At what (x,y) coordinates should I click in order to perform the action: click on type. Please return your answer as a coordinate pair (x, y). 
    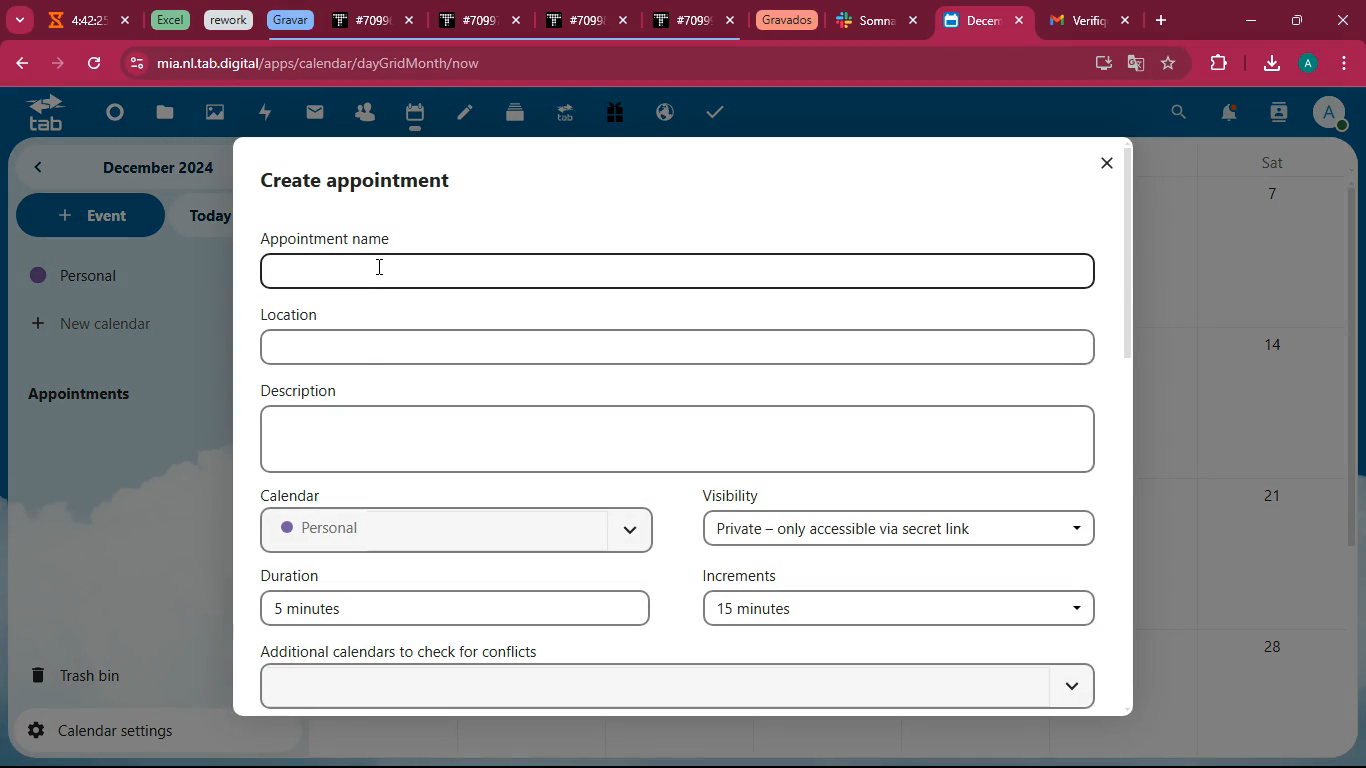
    Looking at the image, I should click on (677, 348).